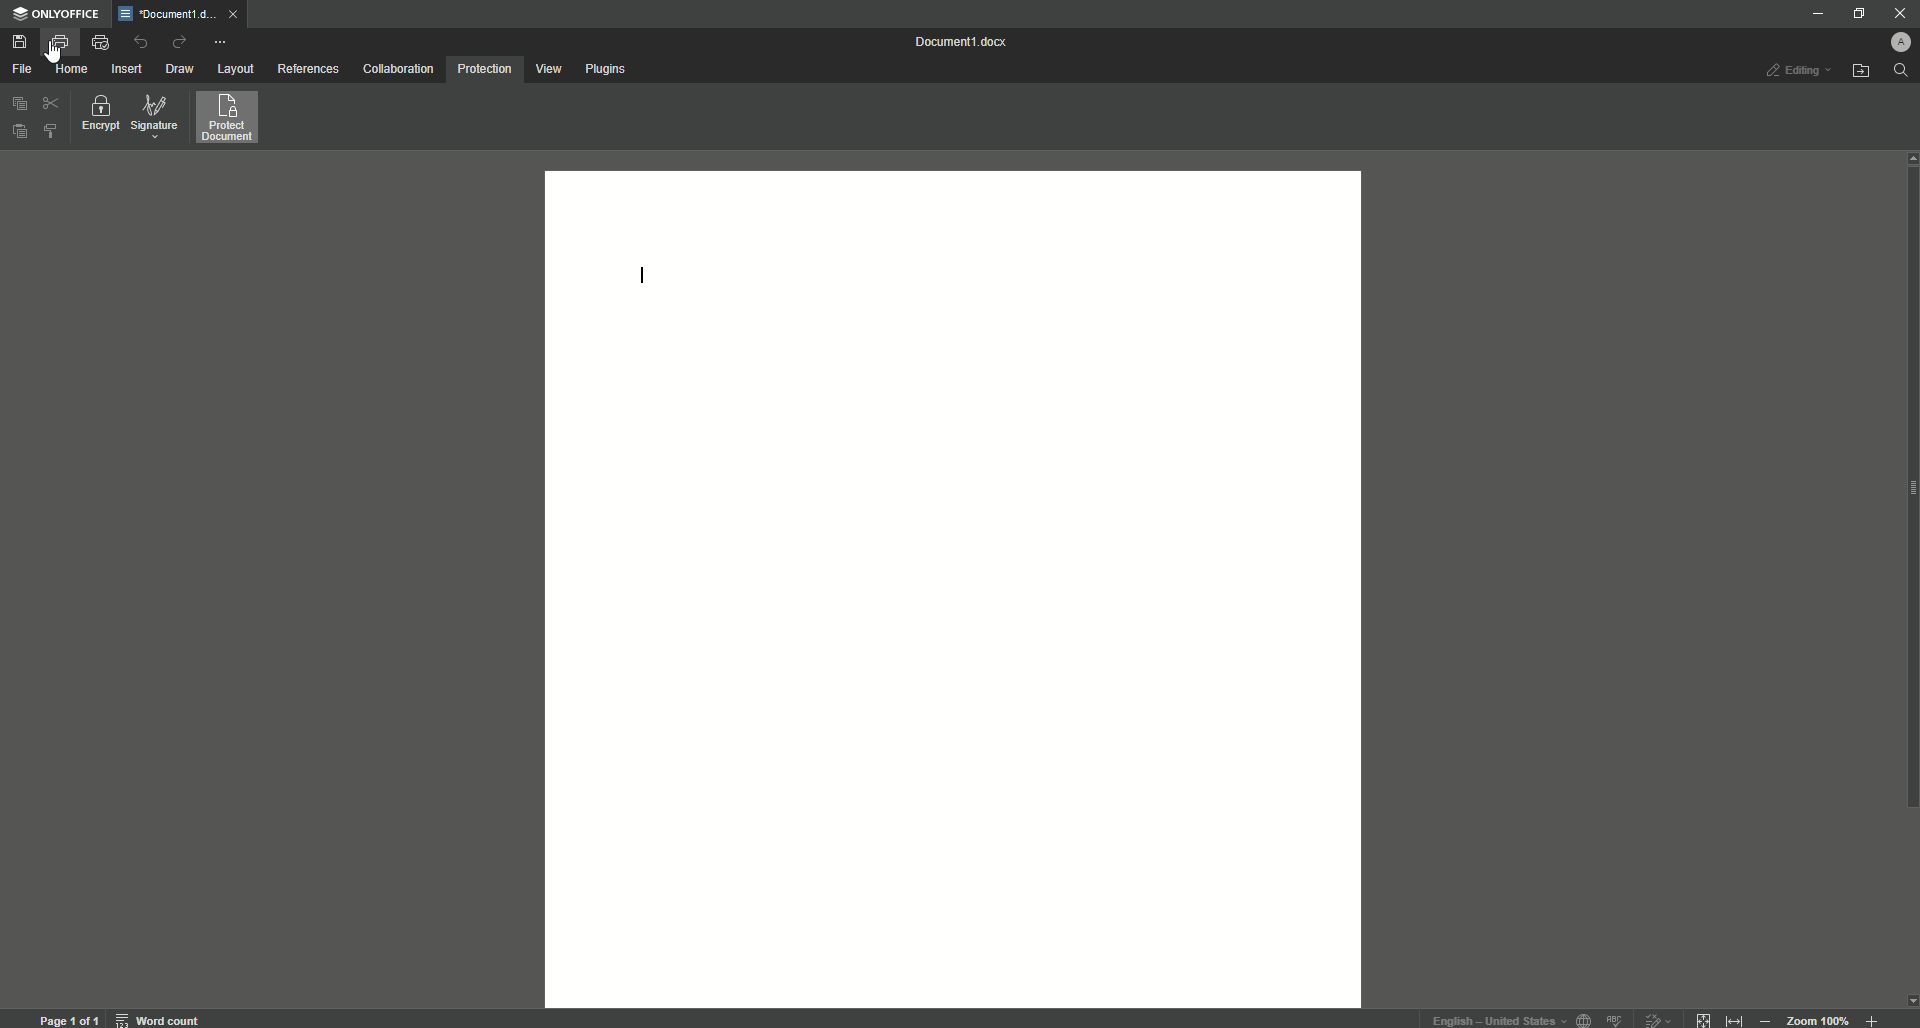 The image size is (1920, 1028). Describe the element at coordinates (1658, 1018) in the screenshot. I see `track changes` at that location.